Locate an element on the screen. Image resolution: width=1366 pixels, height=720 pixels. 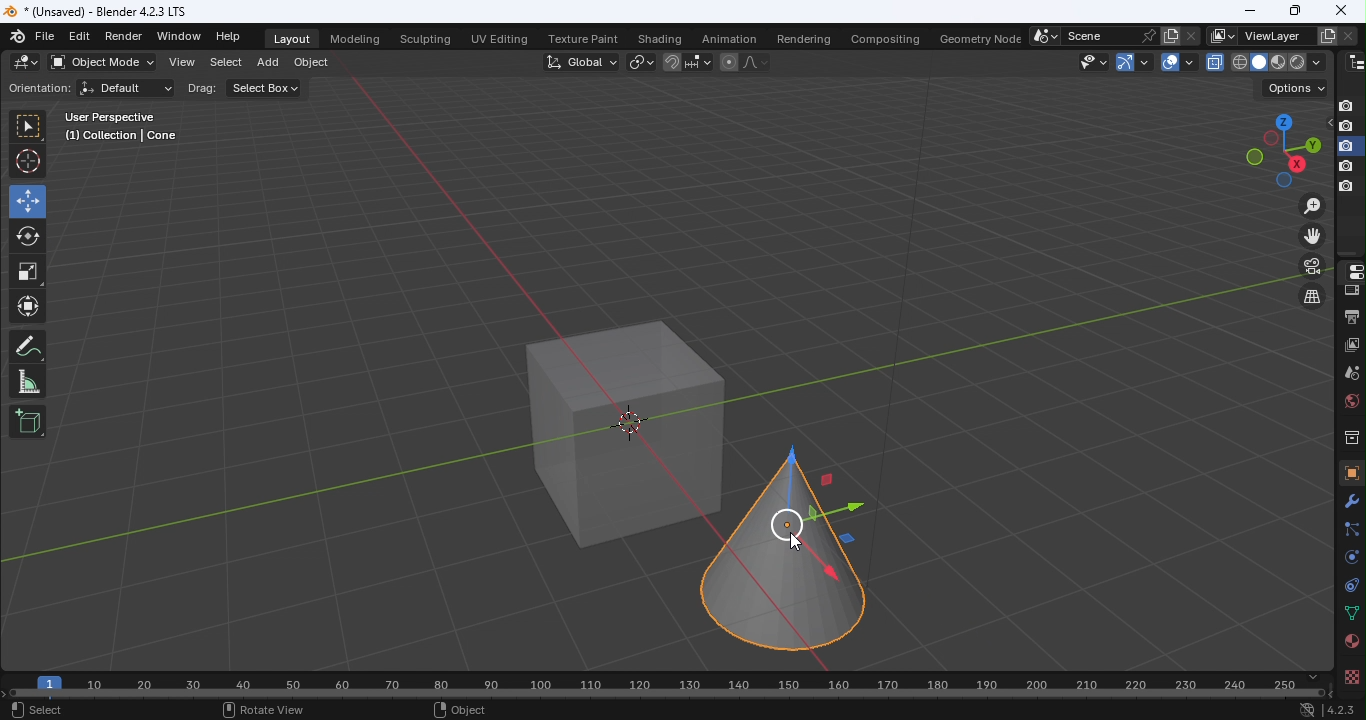
Rotate view is located at coordinates (261, 710).